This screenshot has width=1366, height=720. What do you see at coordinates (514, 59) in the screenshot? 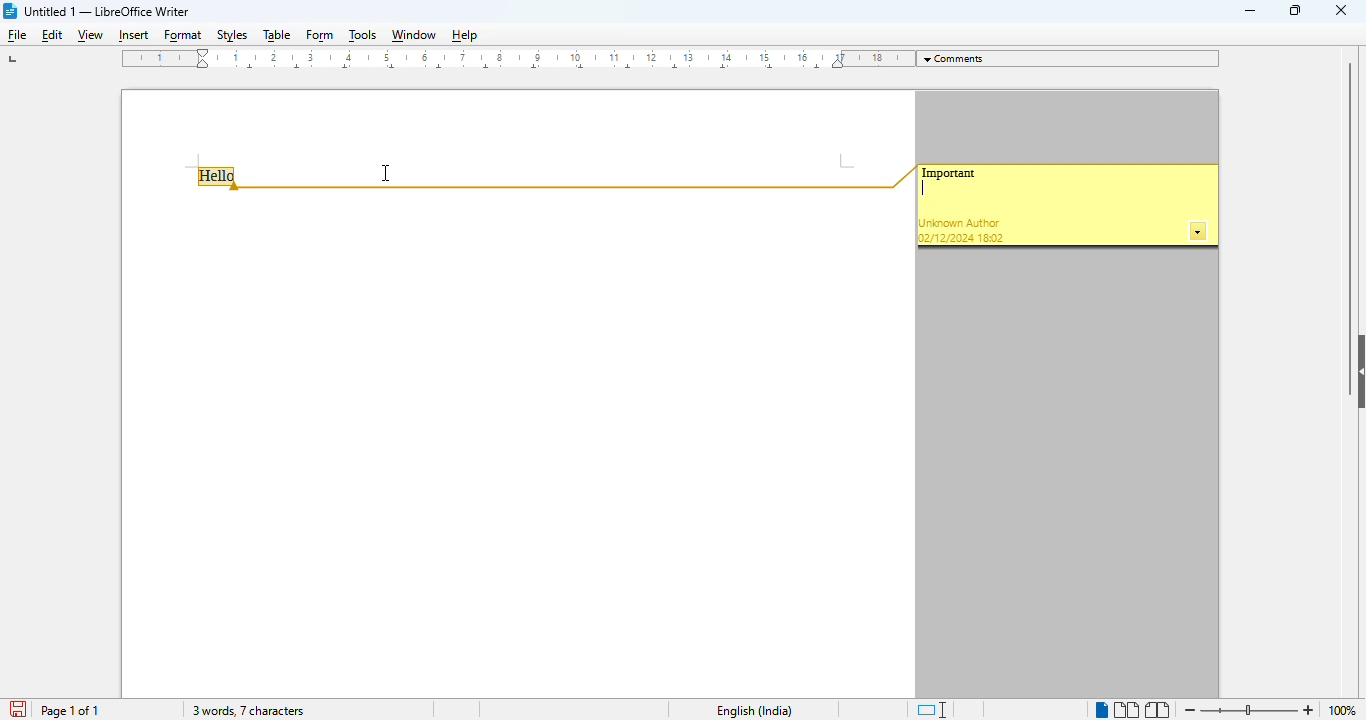
I see `ruler` at bounding box center [514, 59].